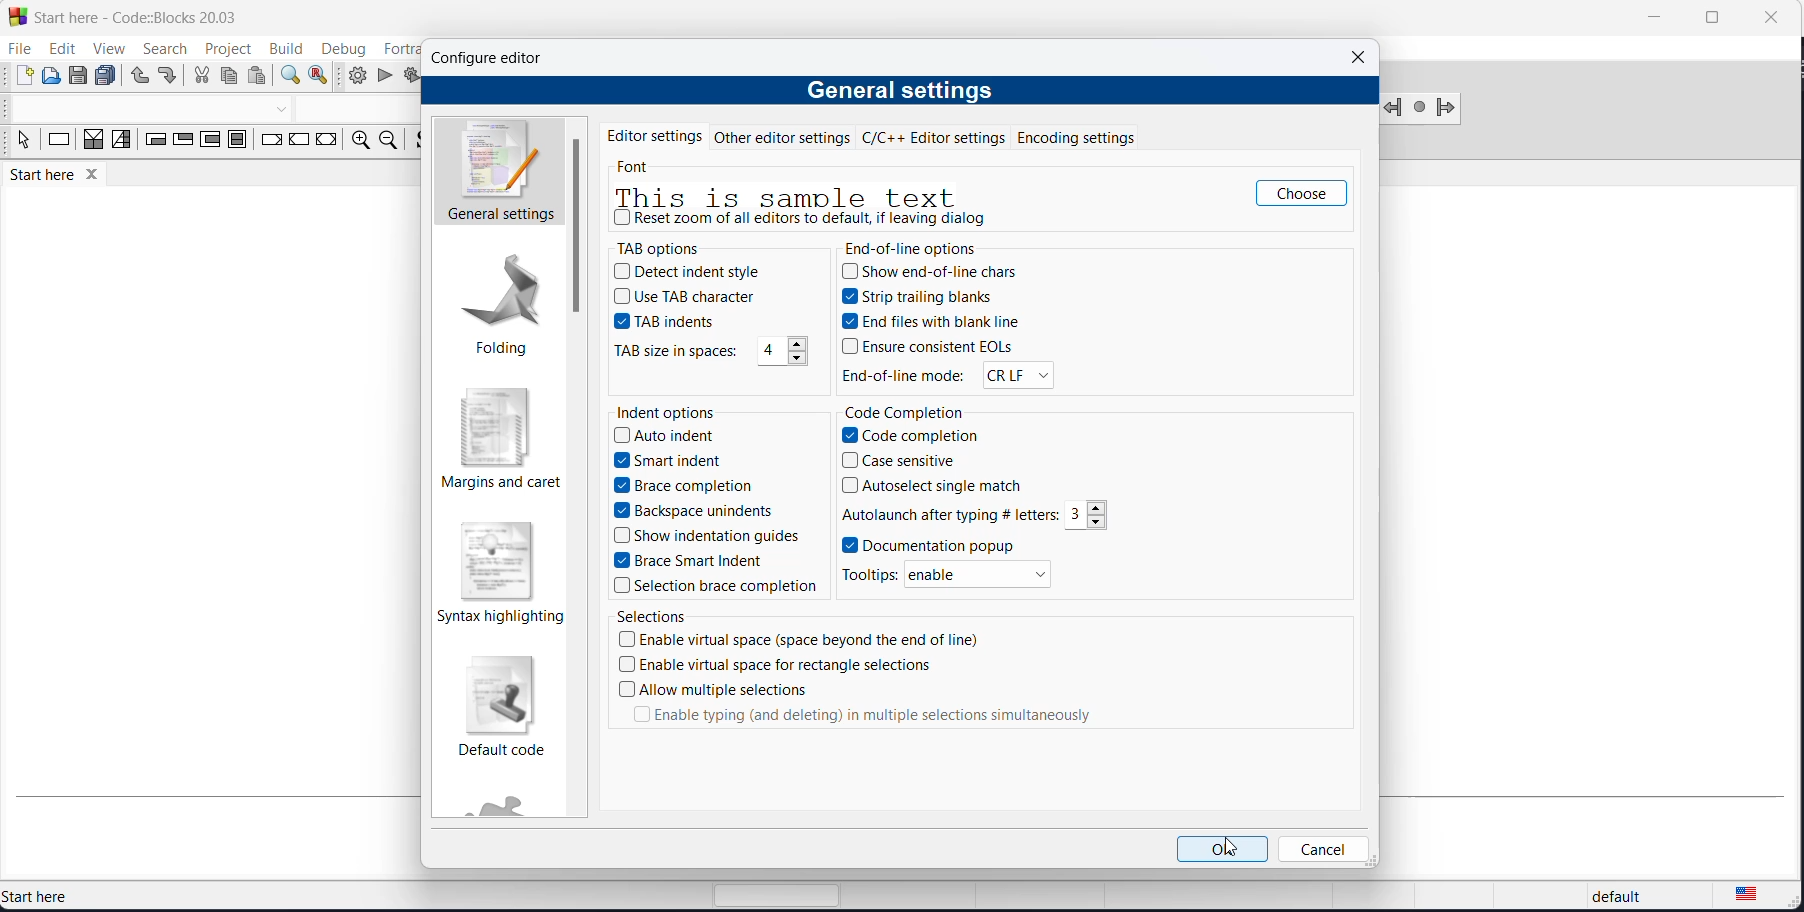 The width and height of the screenshot is (1804, 912). What do you see at coordinates (930, 544) in the screenshot?
I see `documentation popup` at bounding box center [930, 544].